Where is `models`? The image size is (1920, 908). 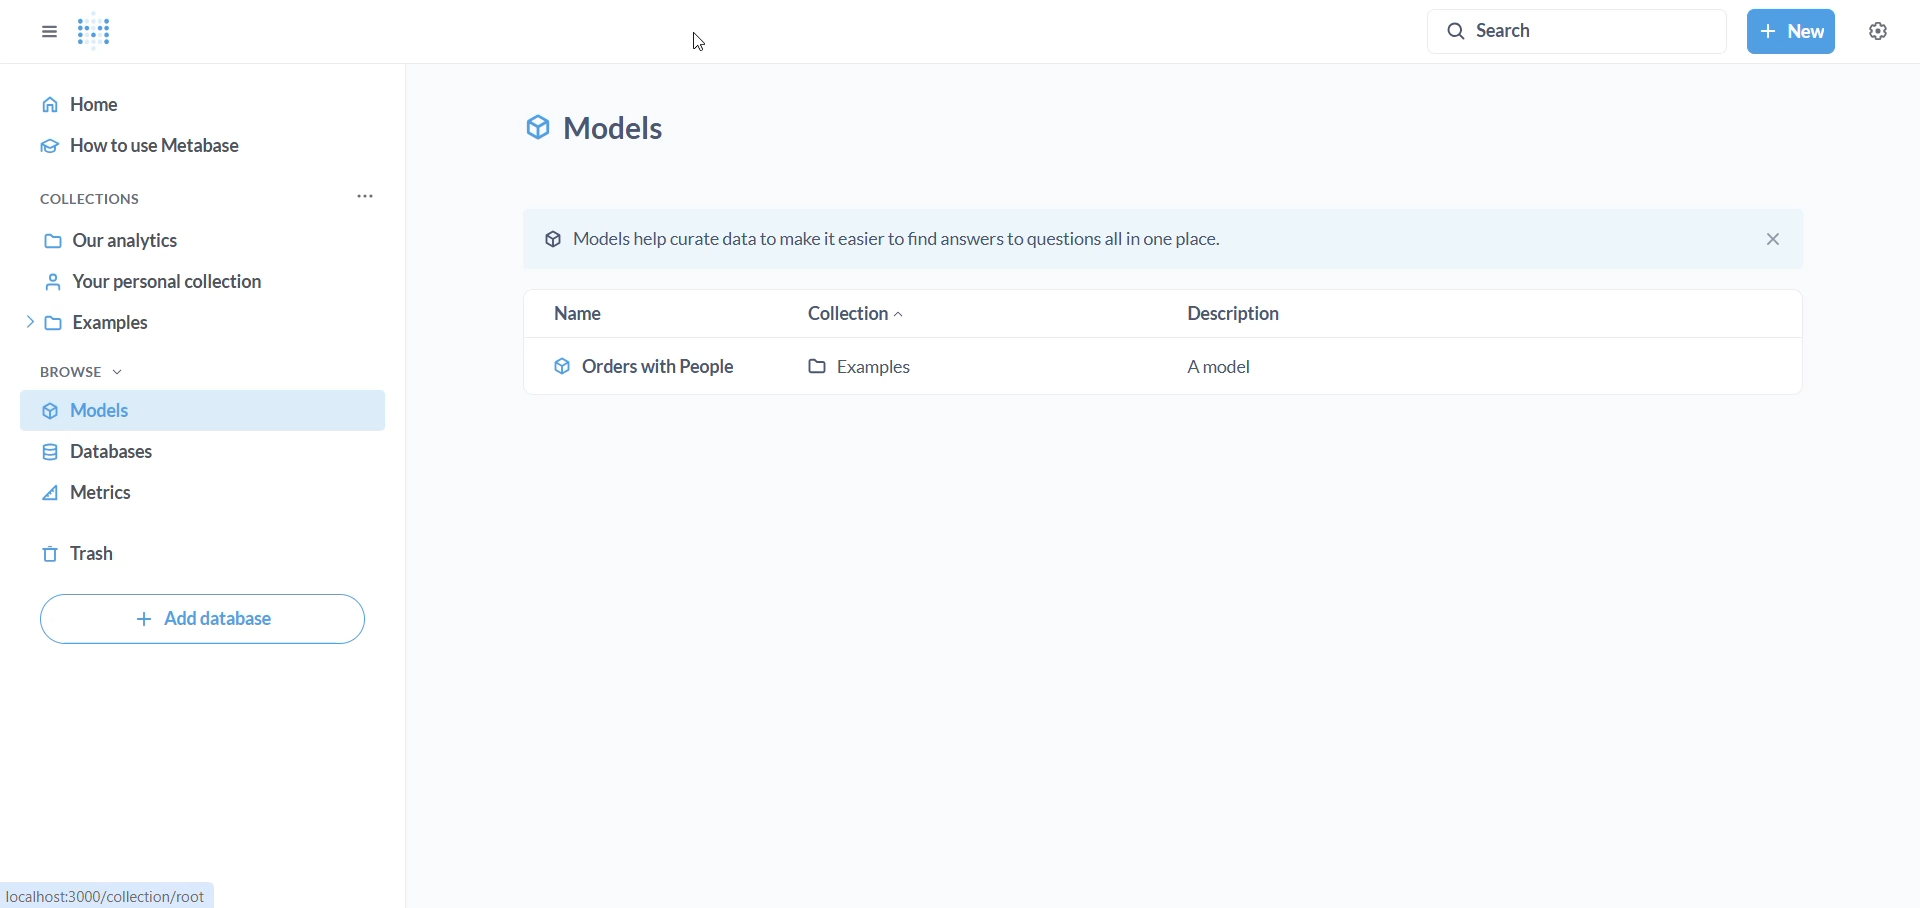 models is located at coordinates (616, 129).